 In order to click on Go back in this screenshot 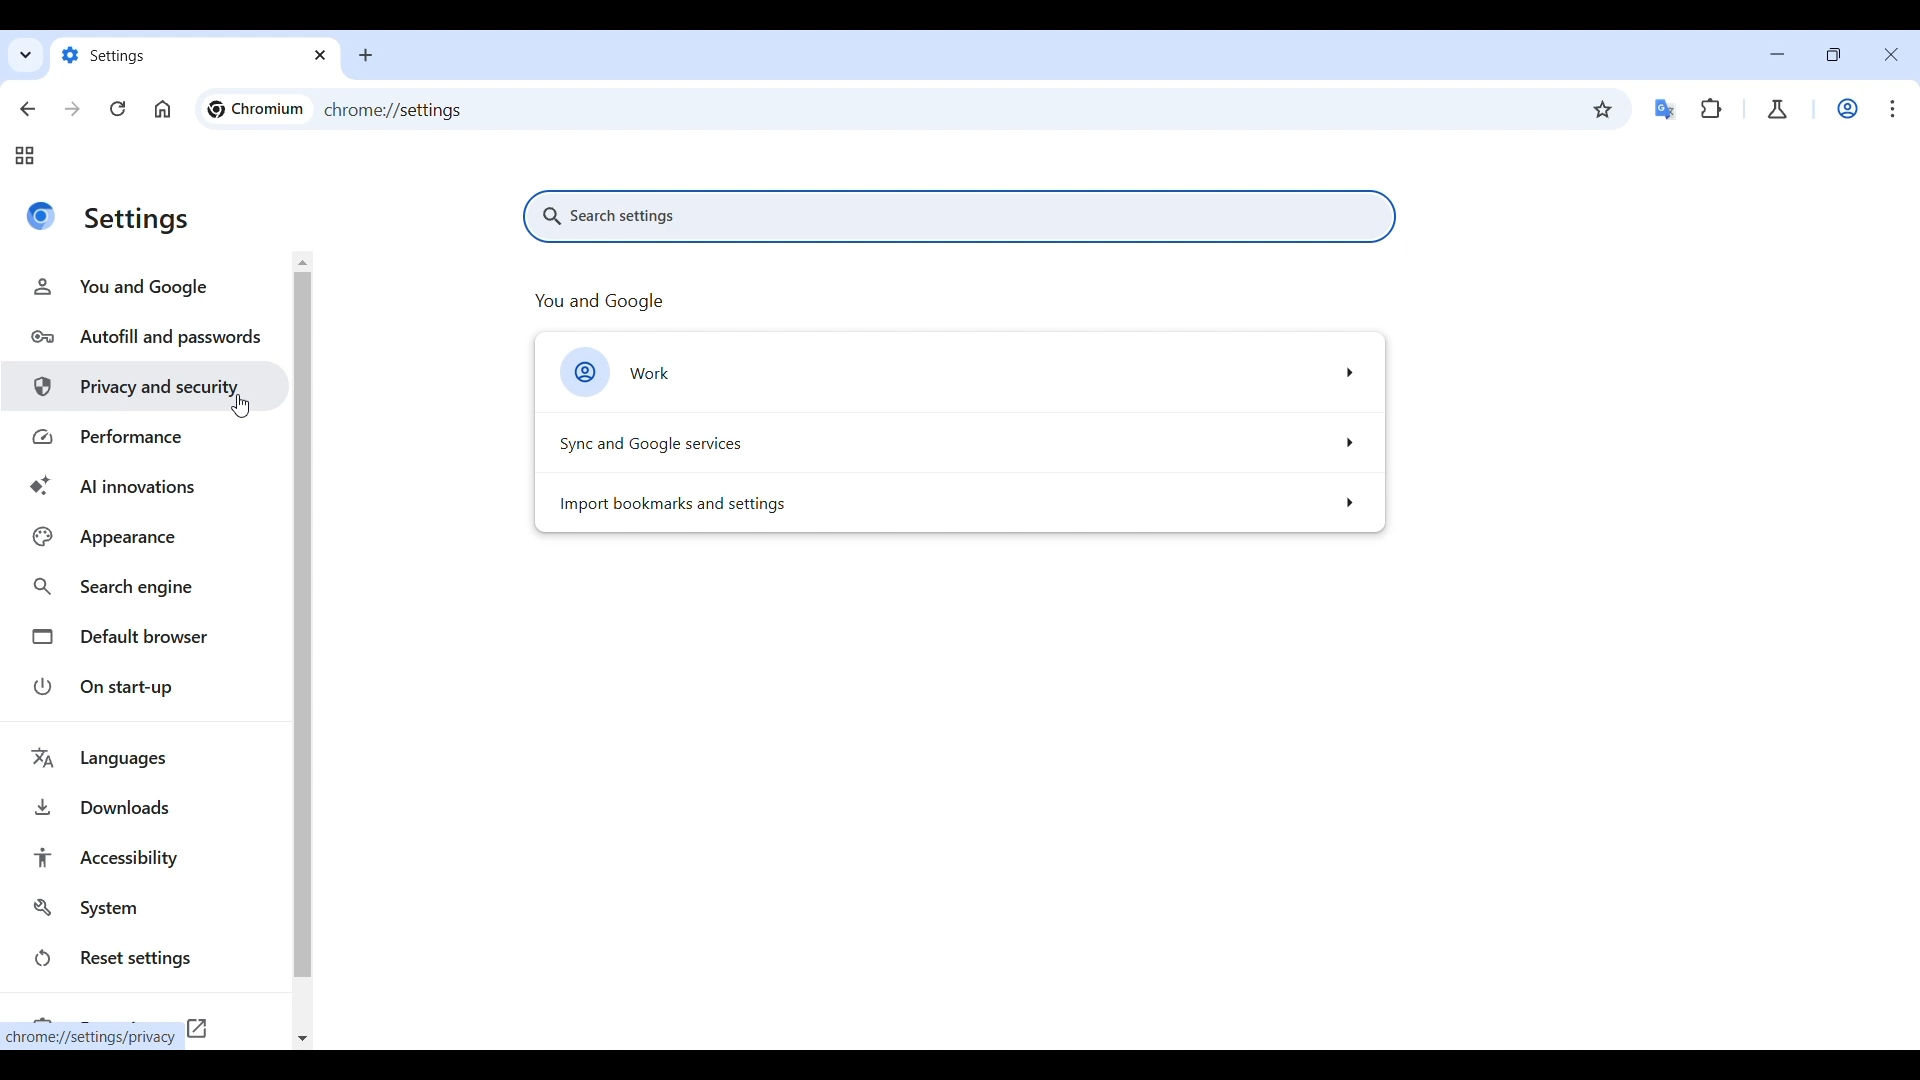, I will do `click(27, 109)`.